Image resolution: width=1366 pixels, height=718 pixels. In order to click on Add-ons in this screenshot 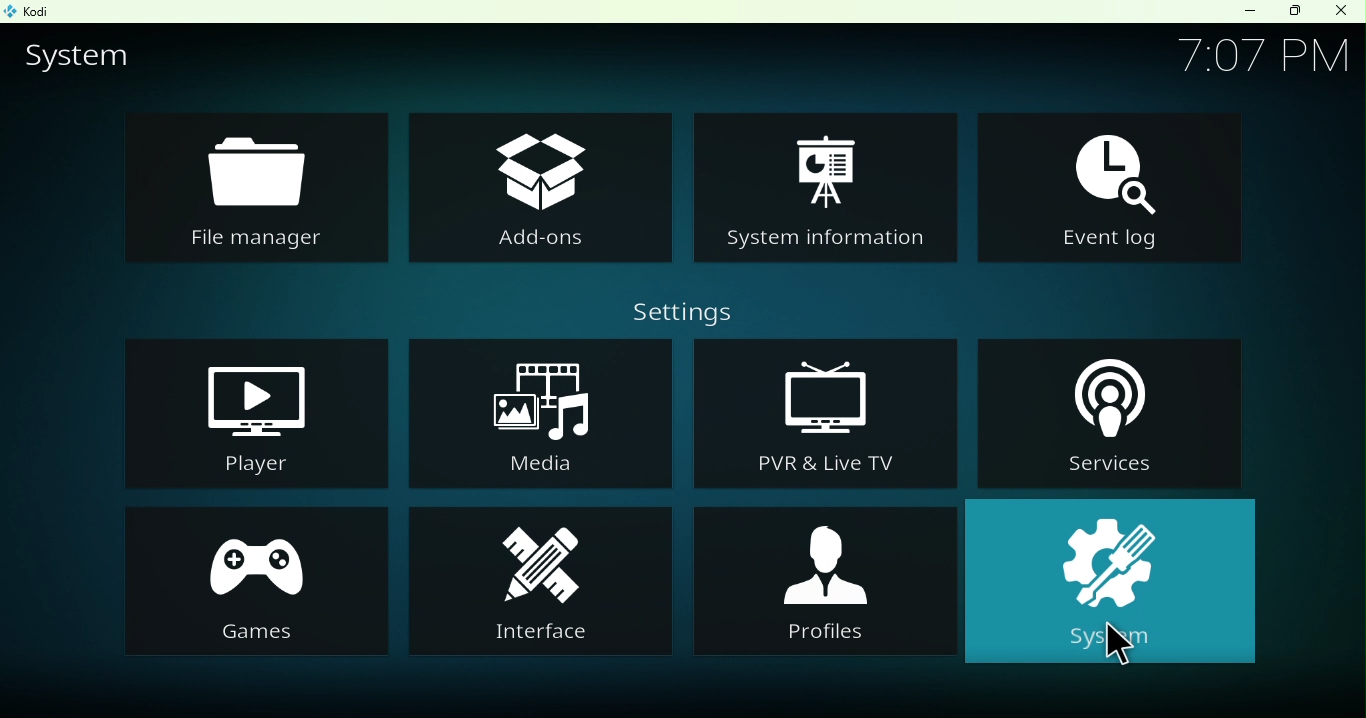, I will do `click(536, 183)`.